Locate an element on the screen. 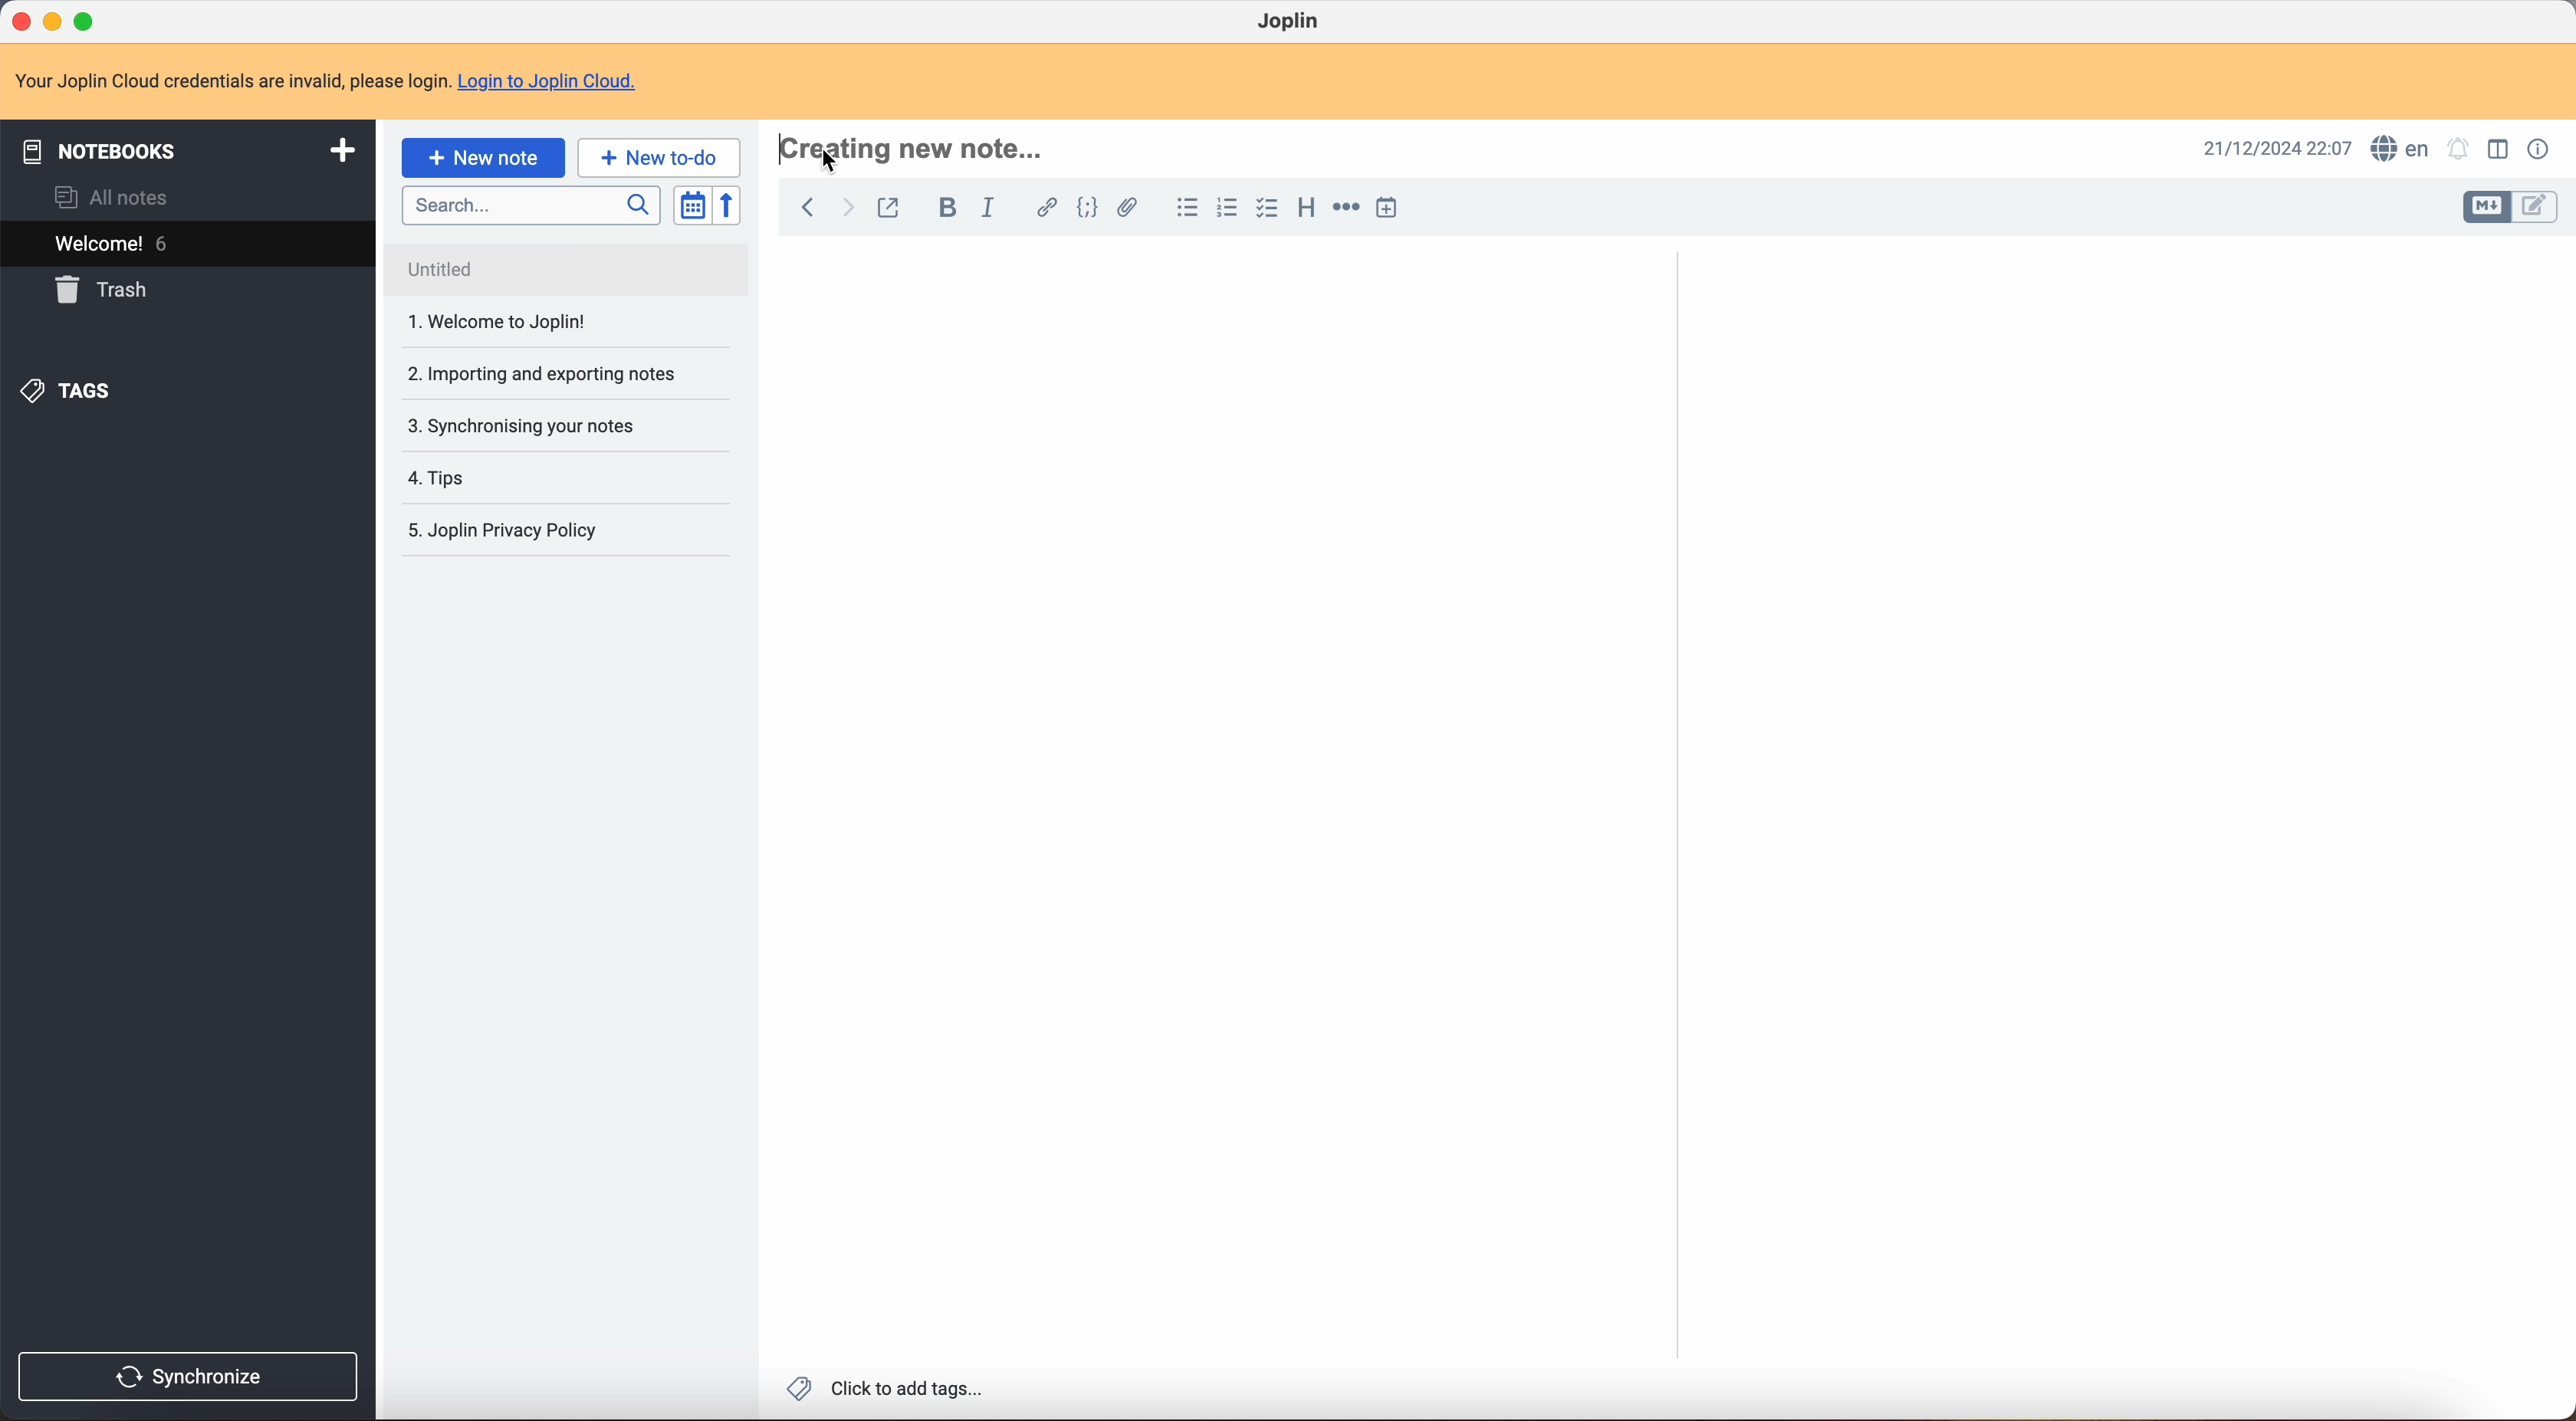  back is located at coordinates (806, 210).